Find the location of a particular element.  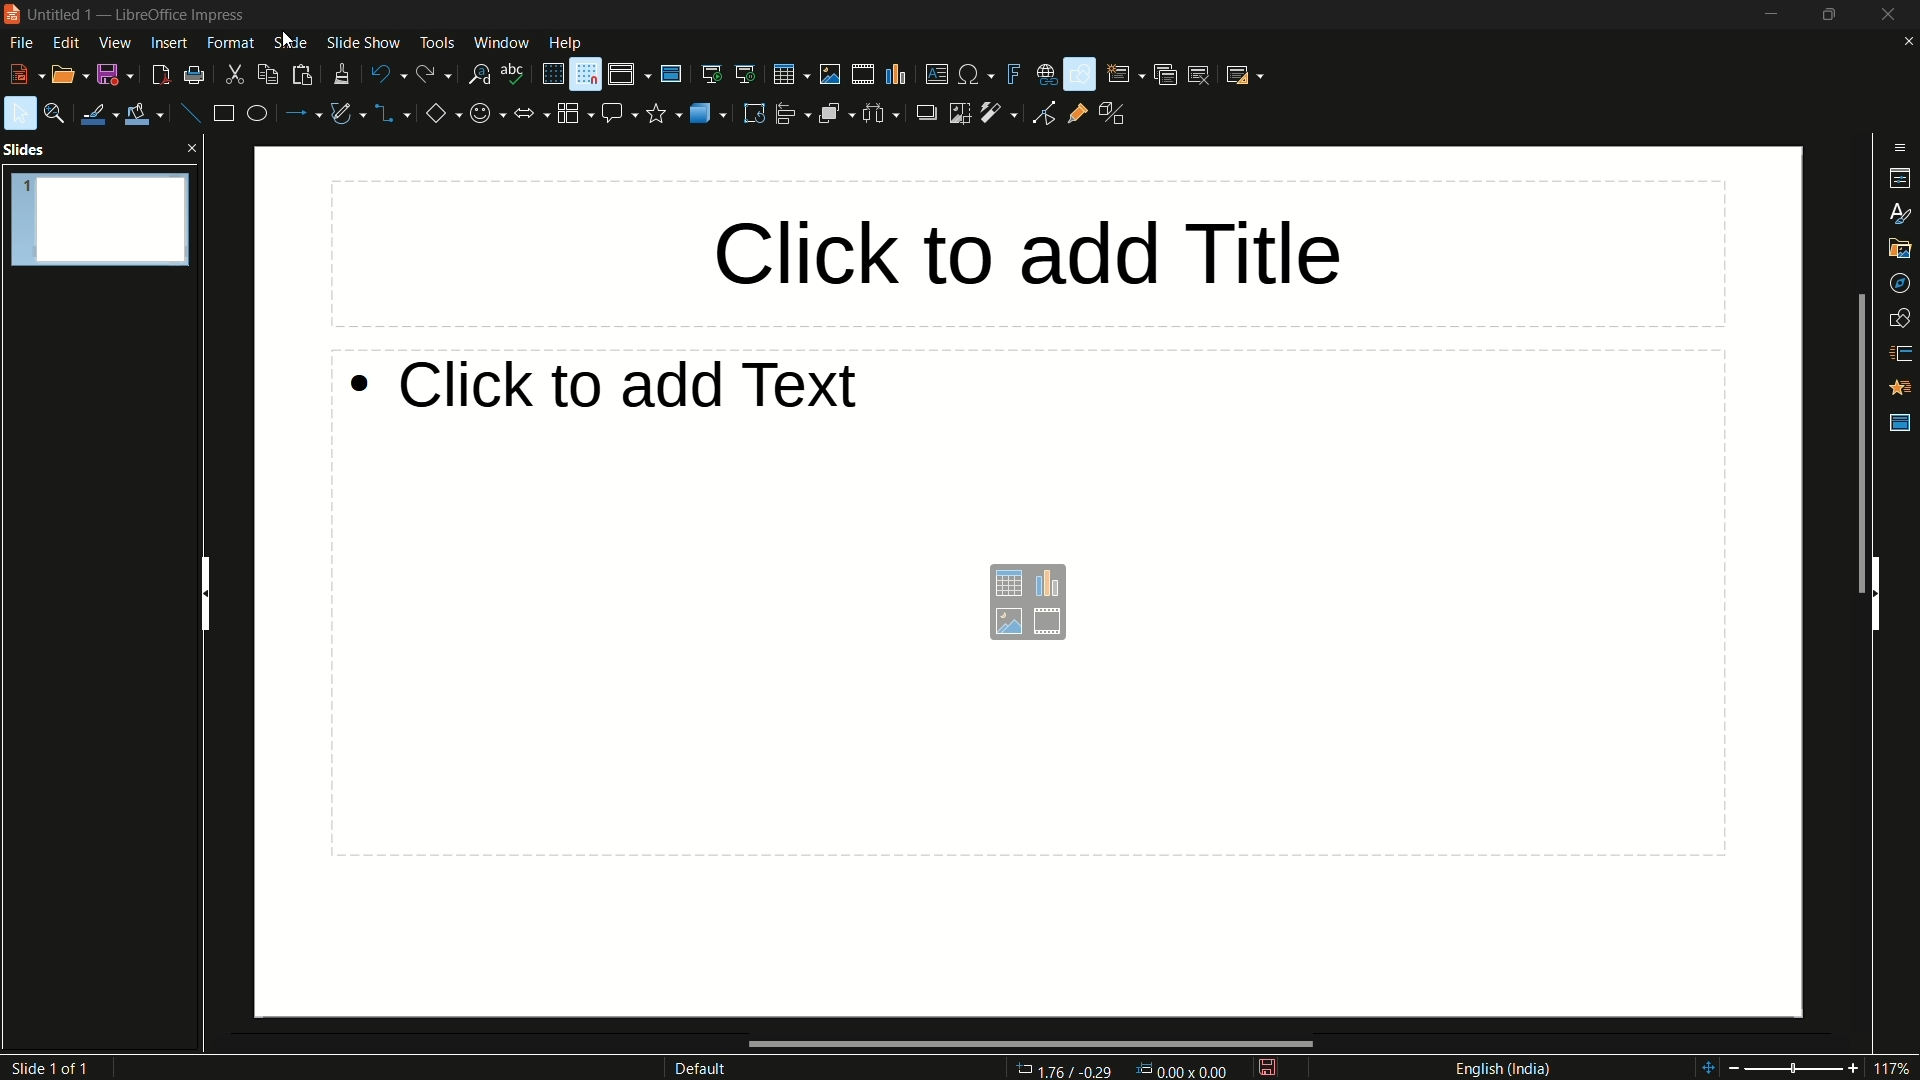

scroll bar is located at coordinates (1861, 444).